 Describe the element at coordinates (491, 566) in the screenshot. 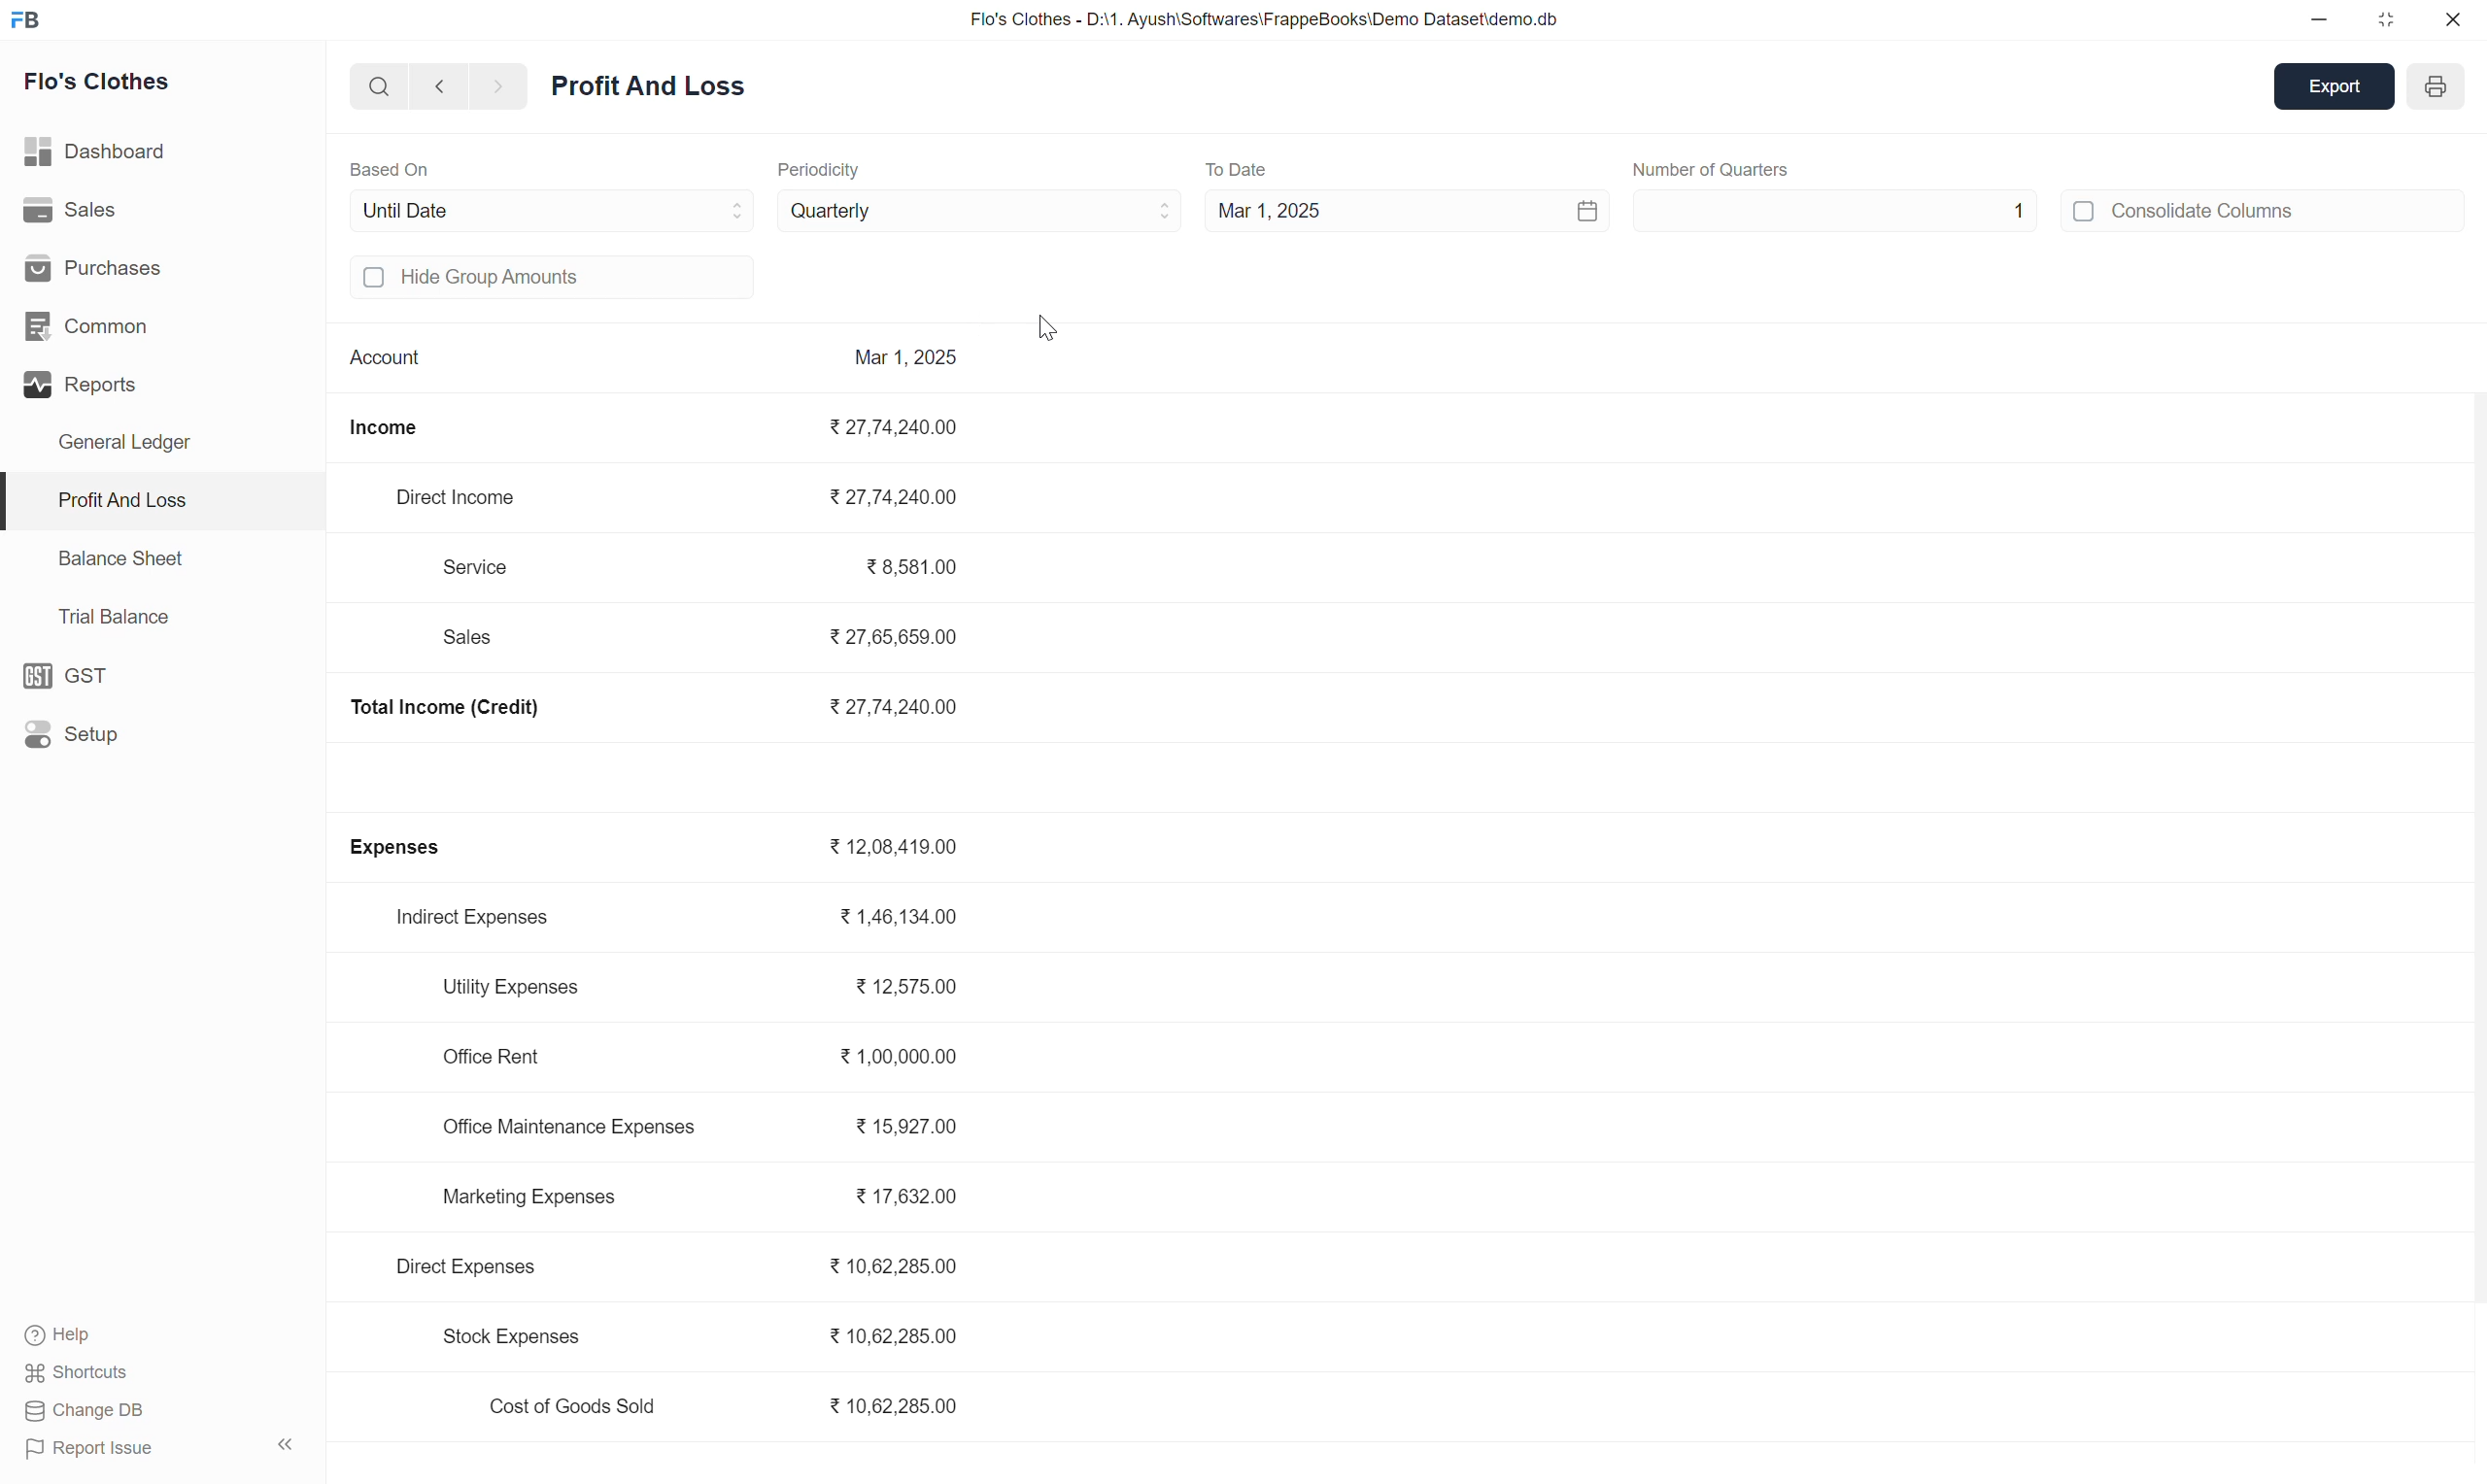

I see `Service` at that location.